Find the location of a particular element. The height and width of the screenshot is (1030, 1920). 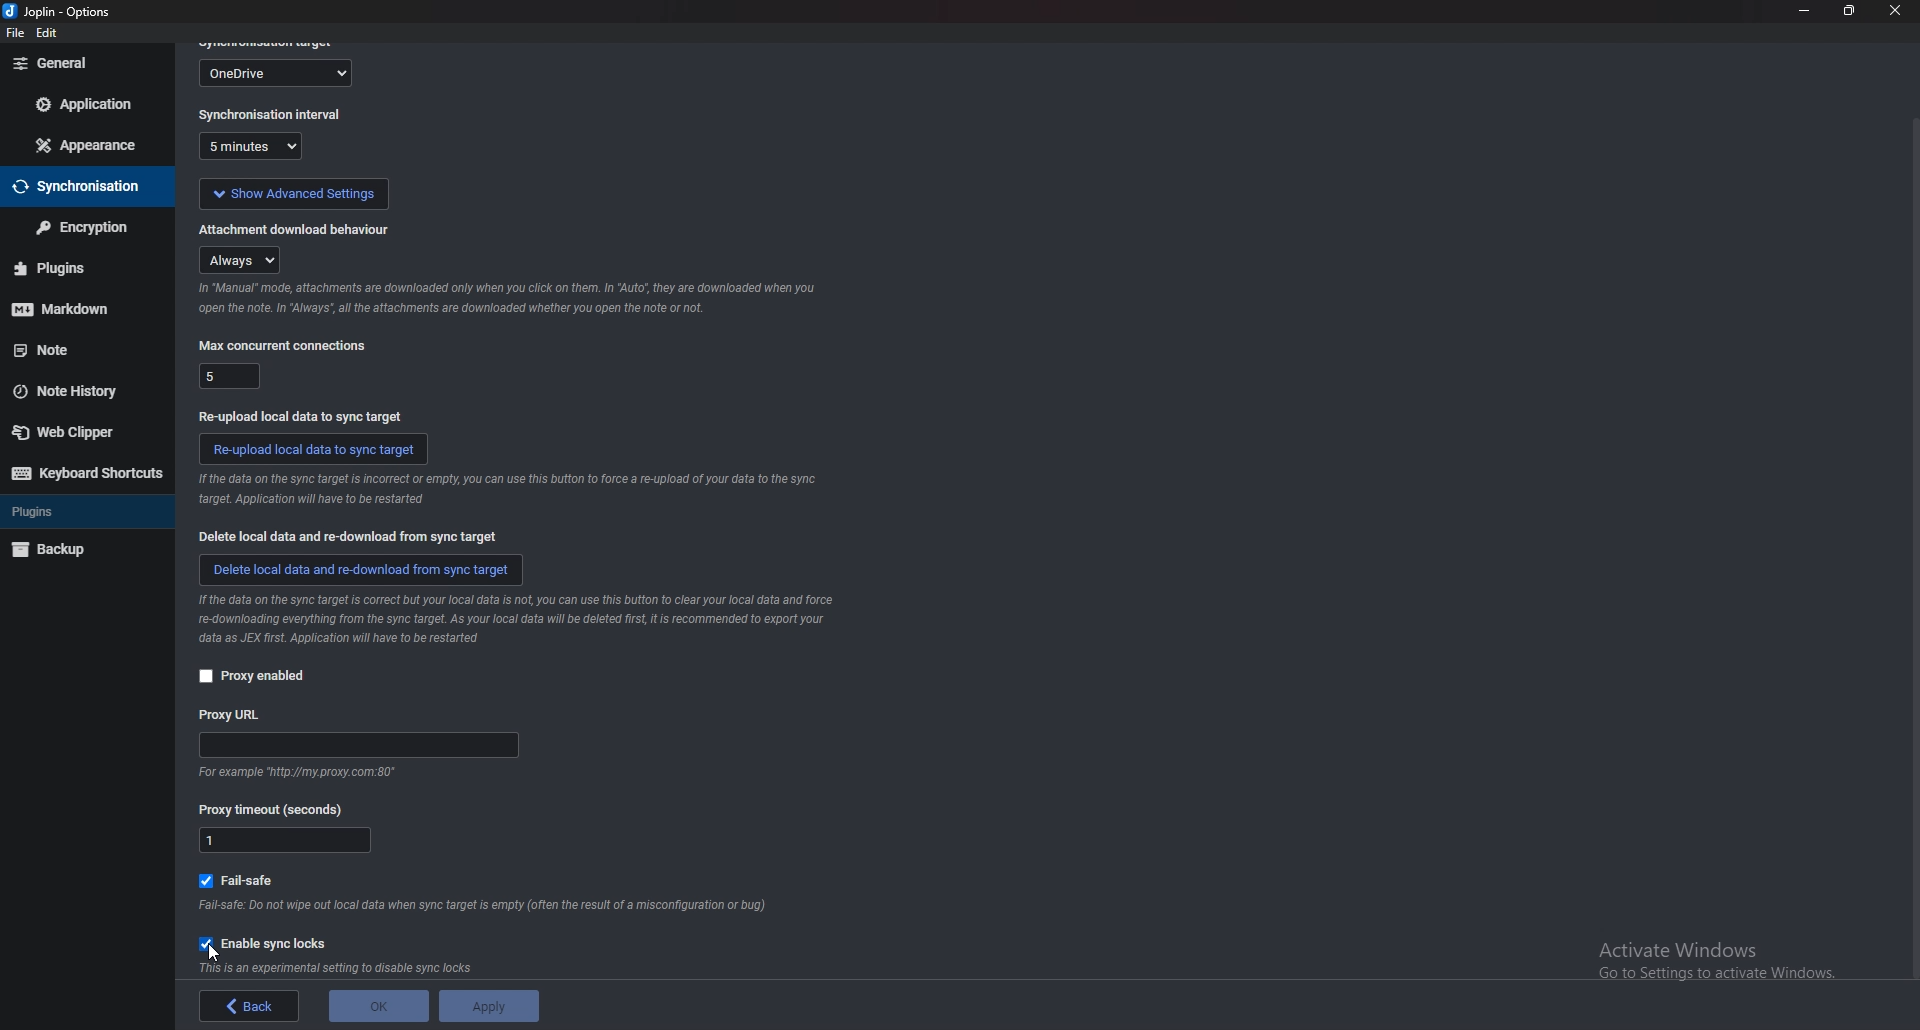

attachment download behaviour is located at coordinates (244, 259).